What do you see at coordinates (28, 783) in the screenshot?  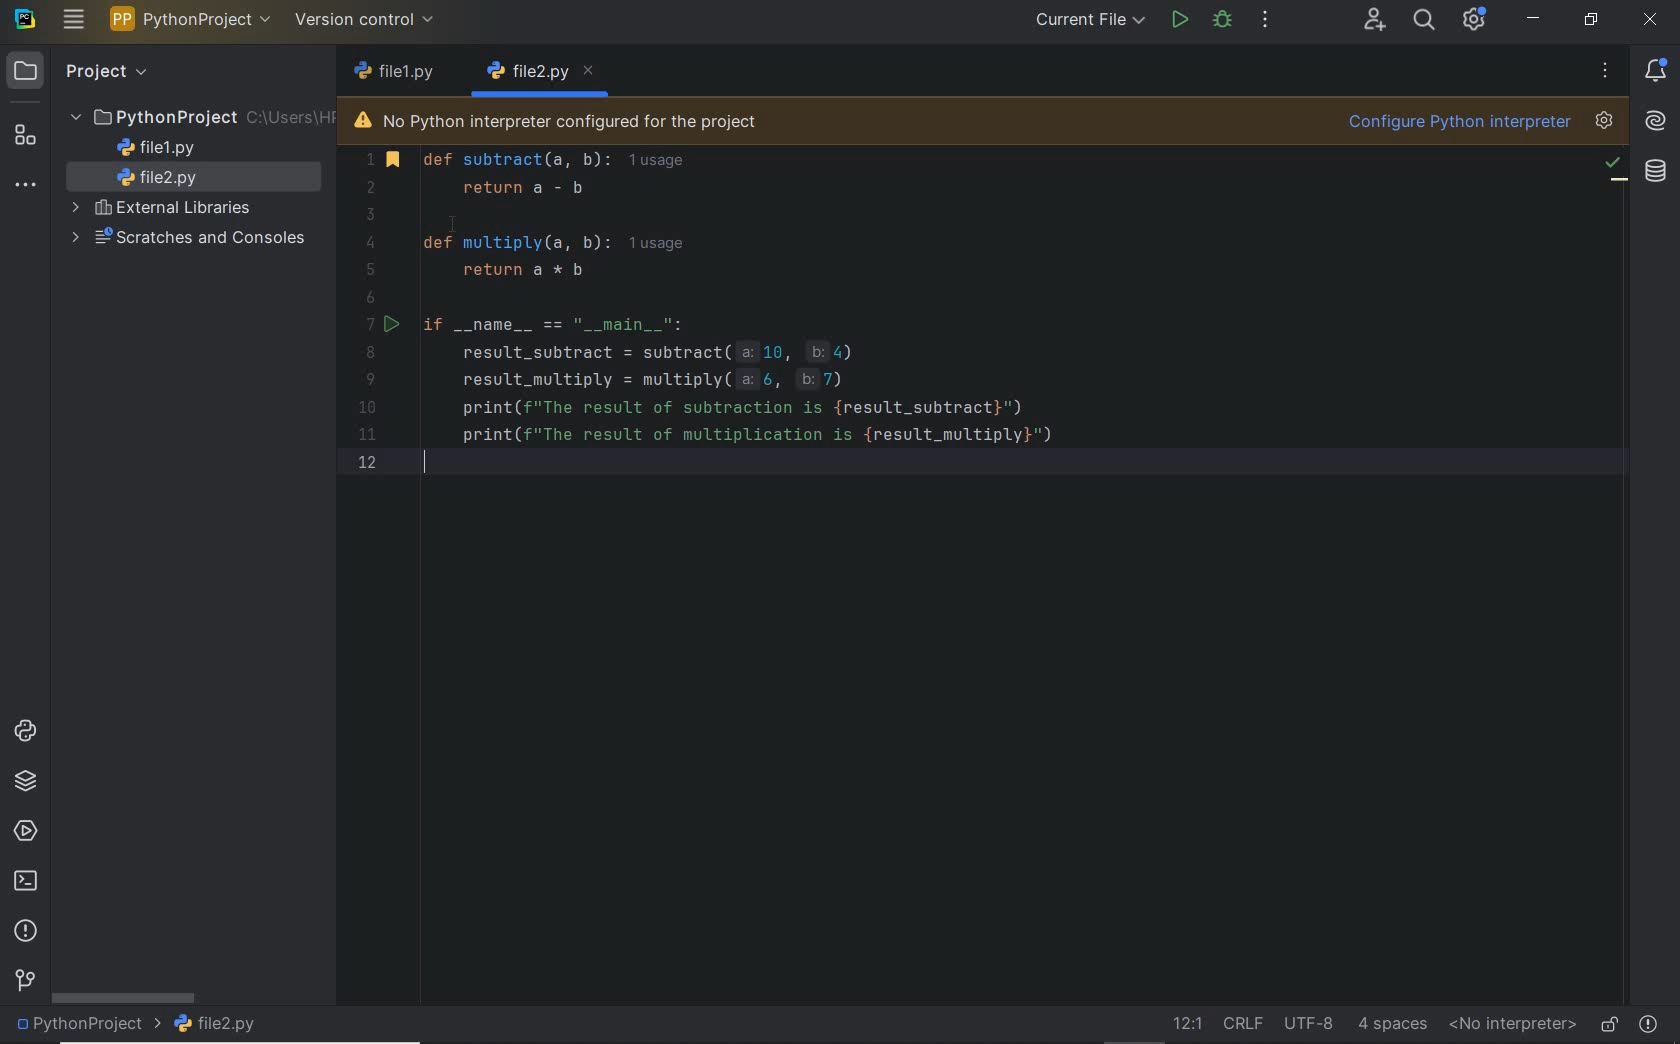 I see `python packages` at bounding box center [28, 783].